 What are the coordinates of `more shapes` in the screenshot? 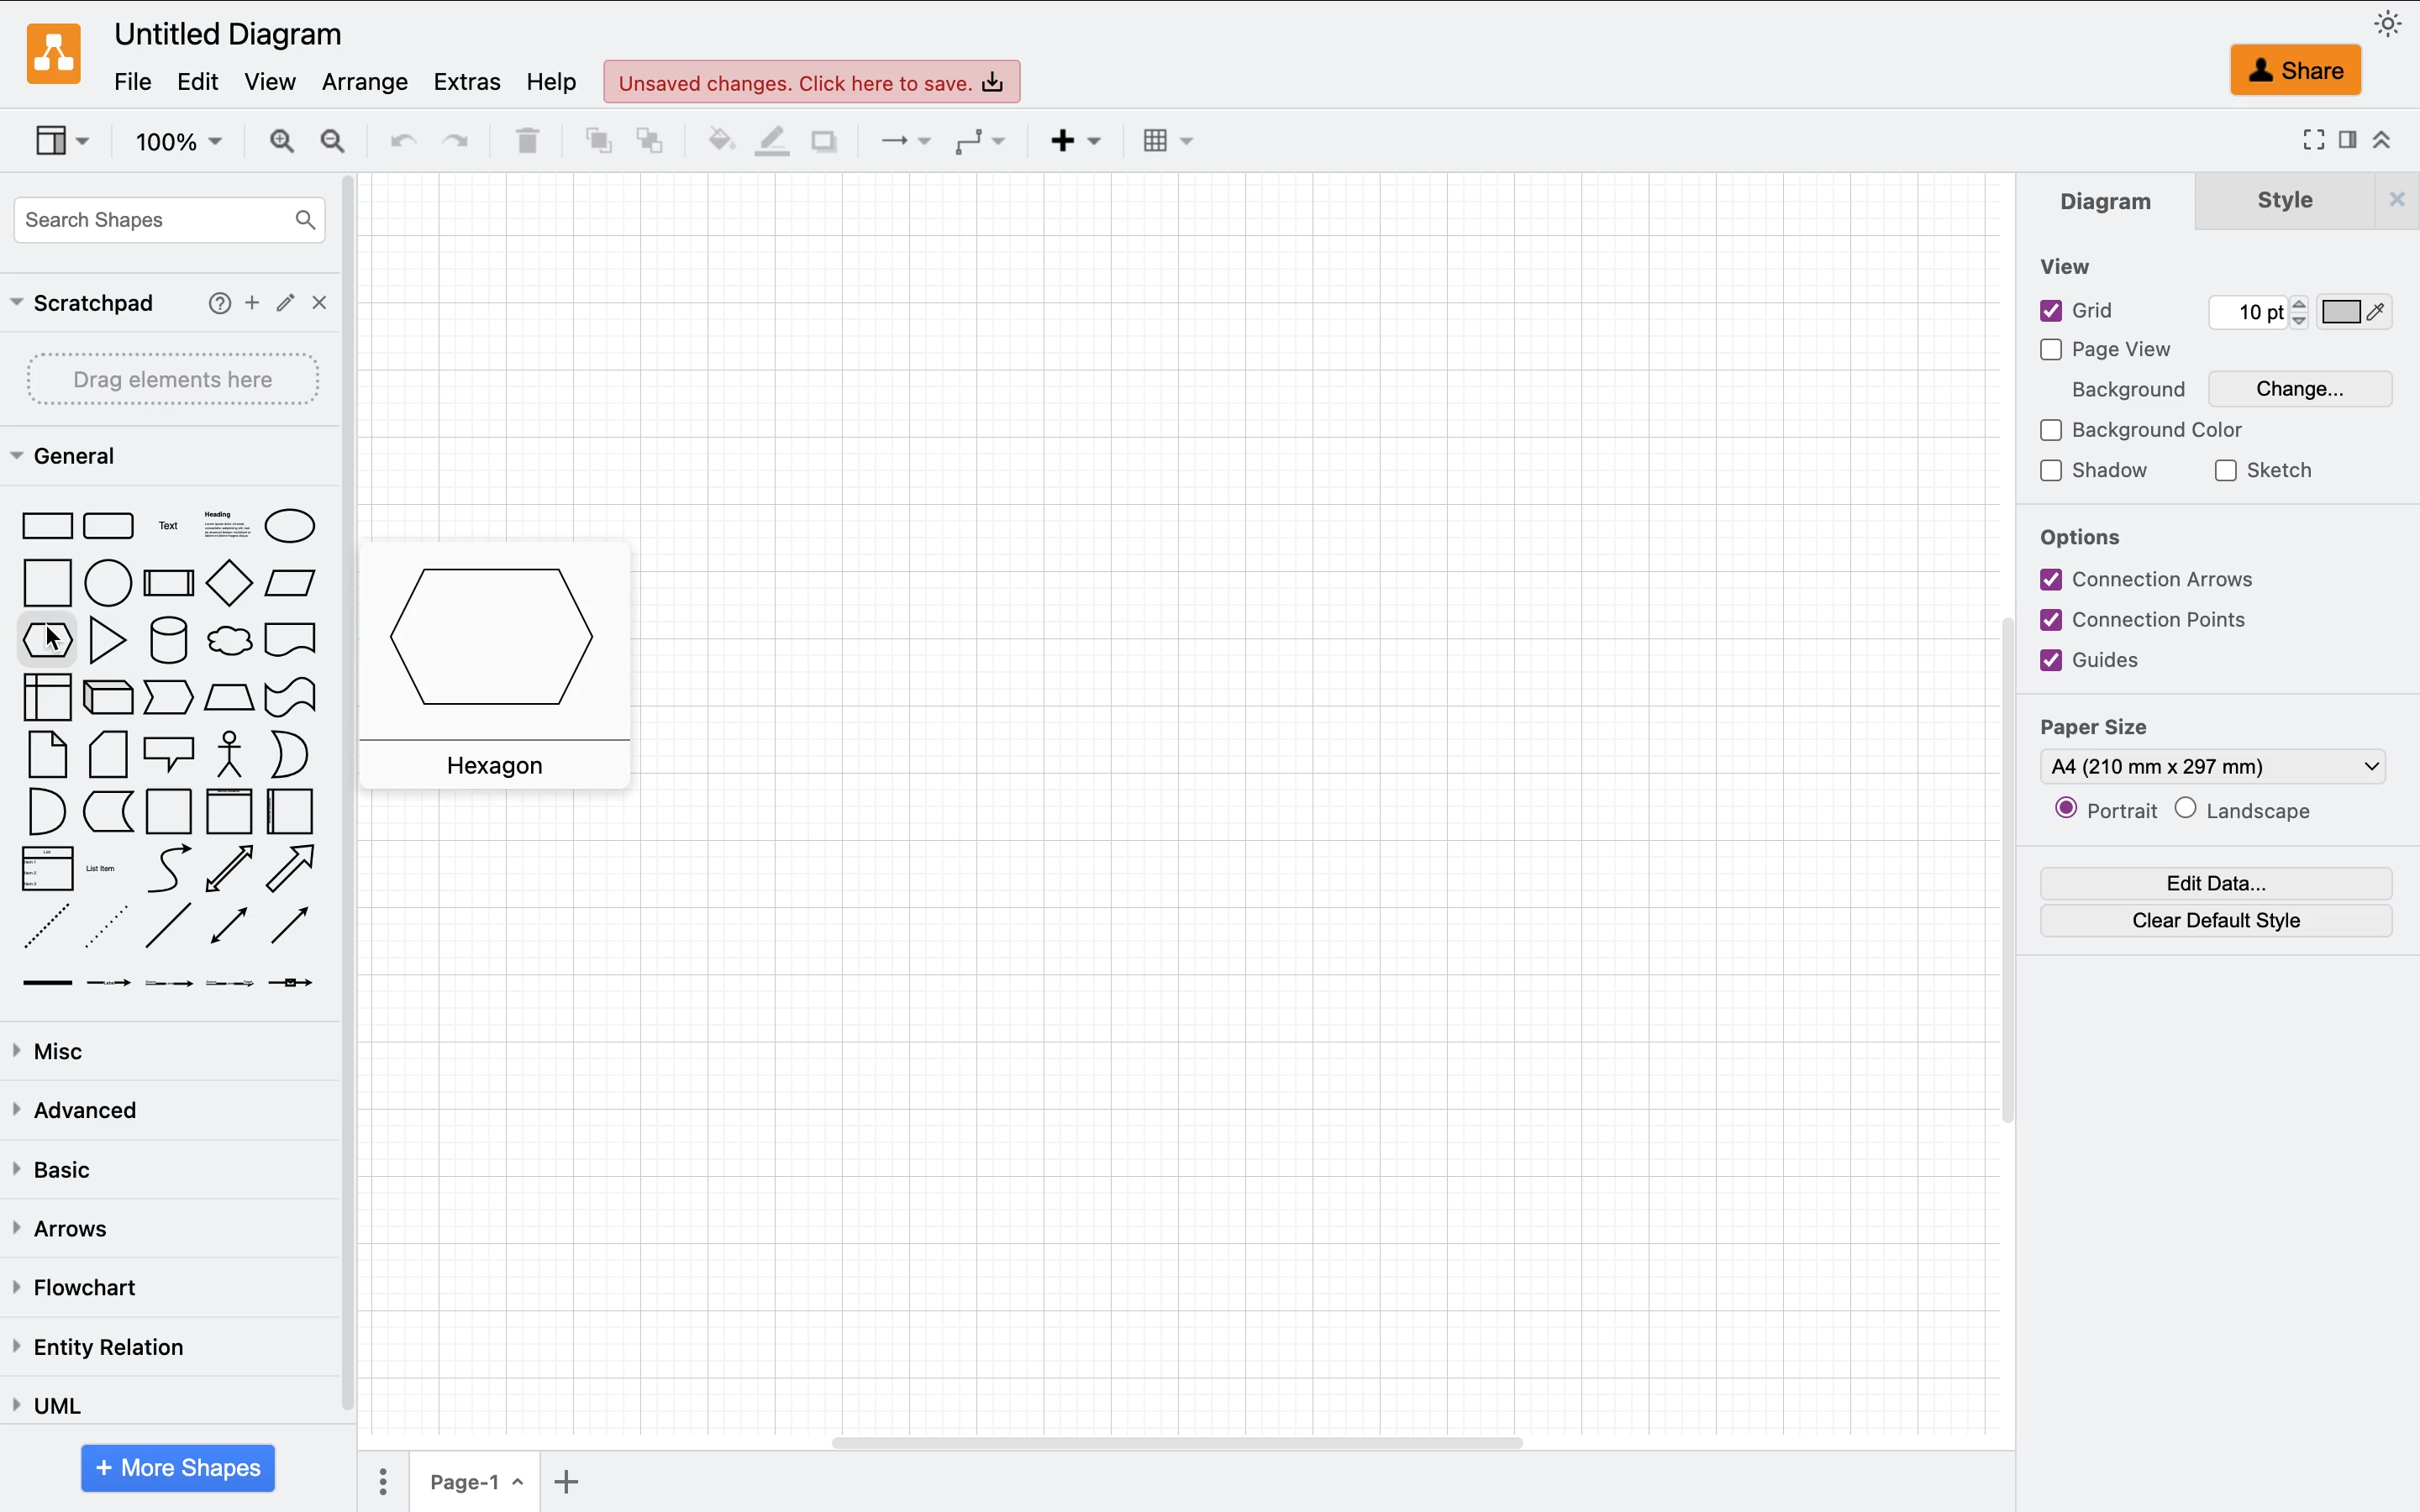 It's located at (181, 1468).